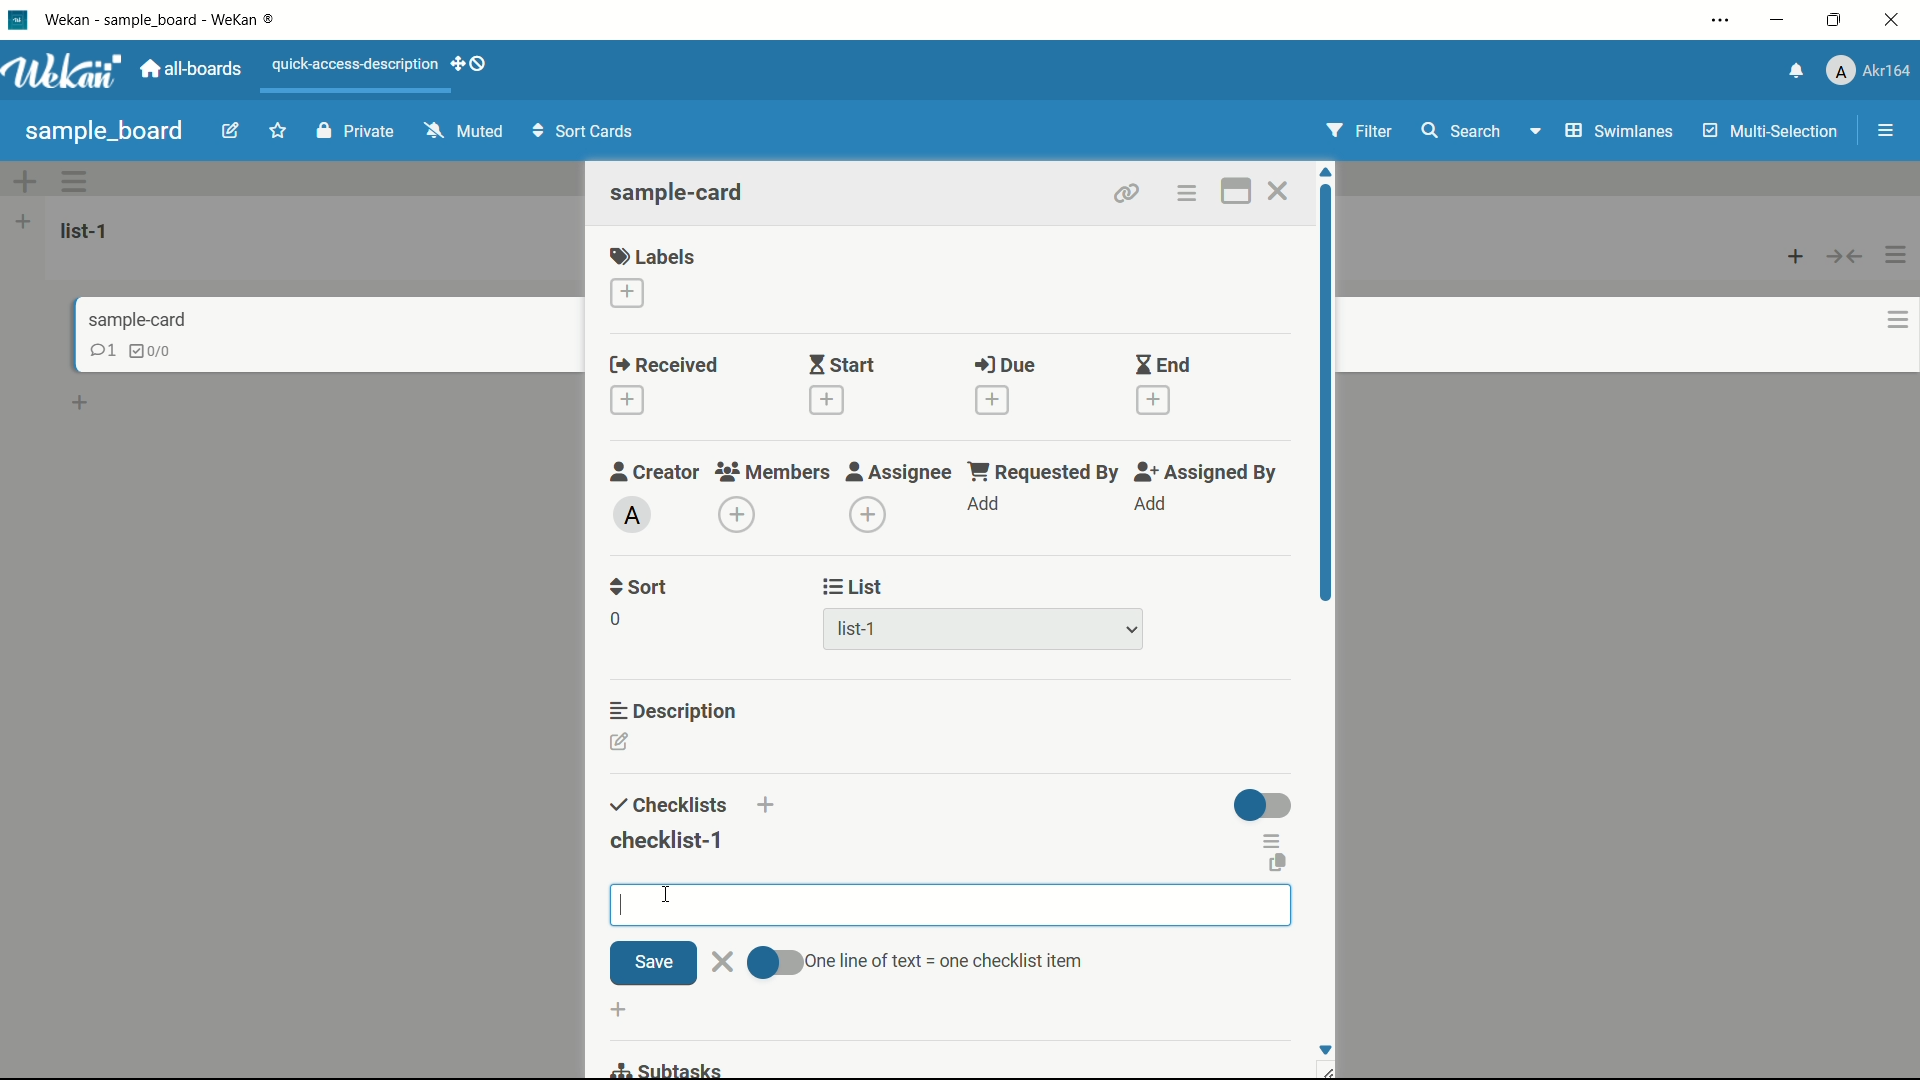 The height and width of the screenshot is (1080, 1920). I want to click on toggle button, so click(772, 964).